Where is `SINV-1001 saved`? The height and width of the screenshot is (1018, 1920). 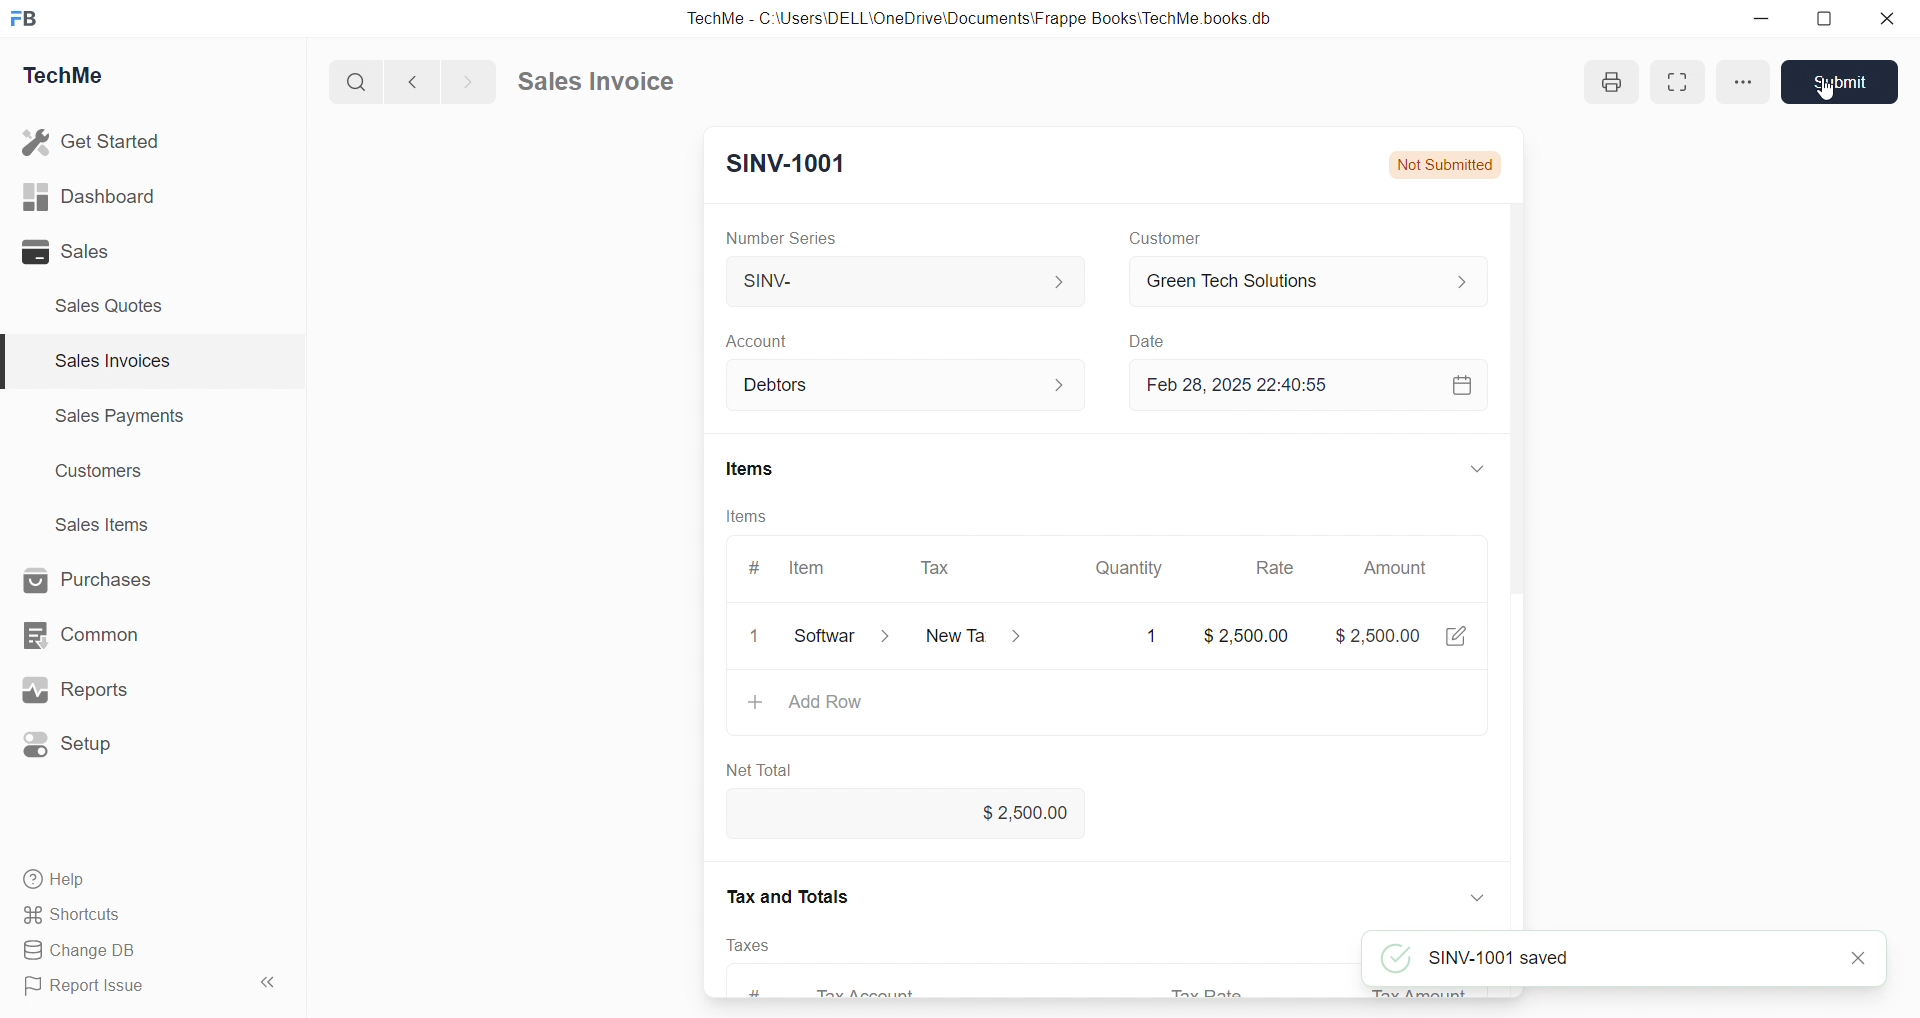
SINV-1001 saved is located at coordinates (1528, 954).